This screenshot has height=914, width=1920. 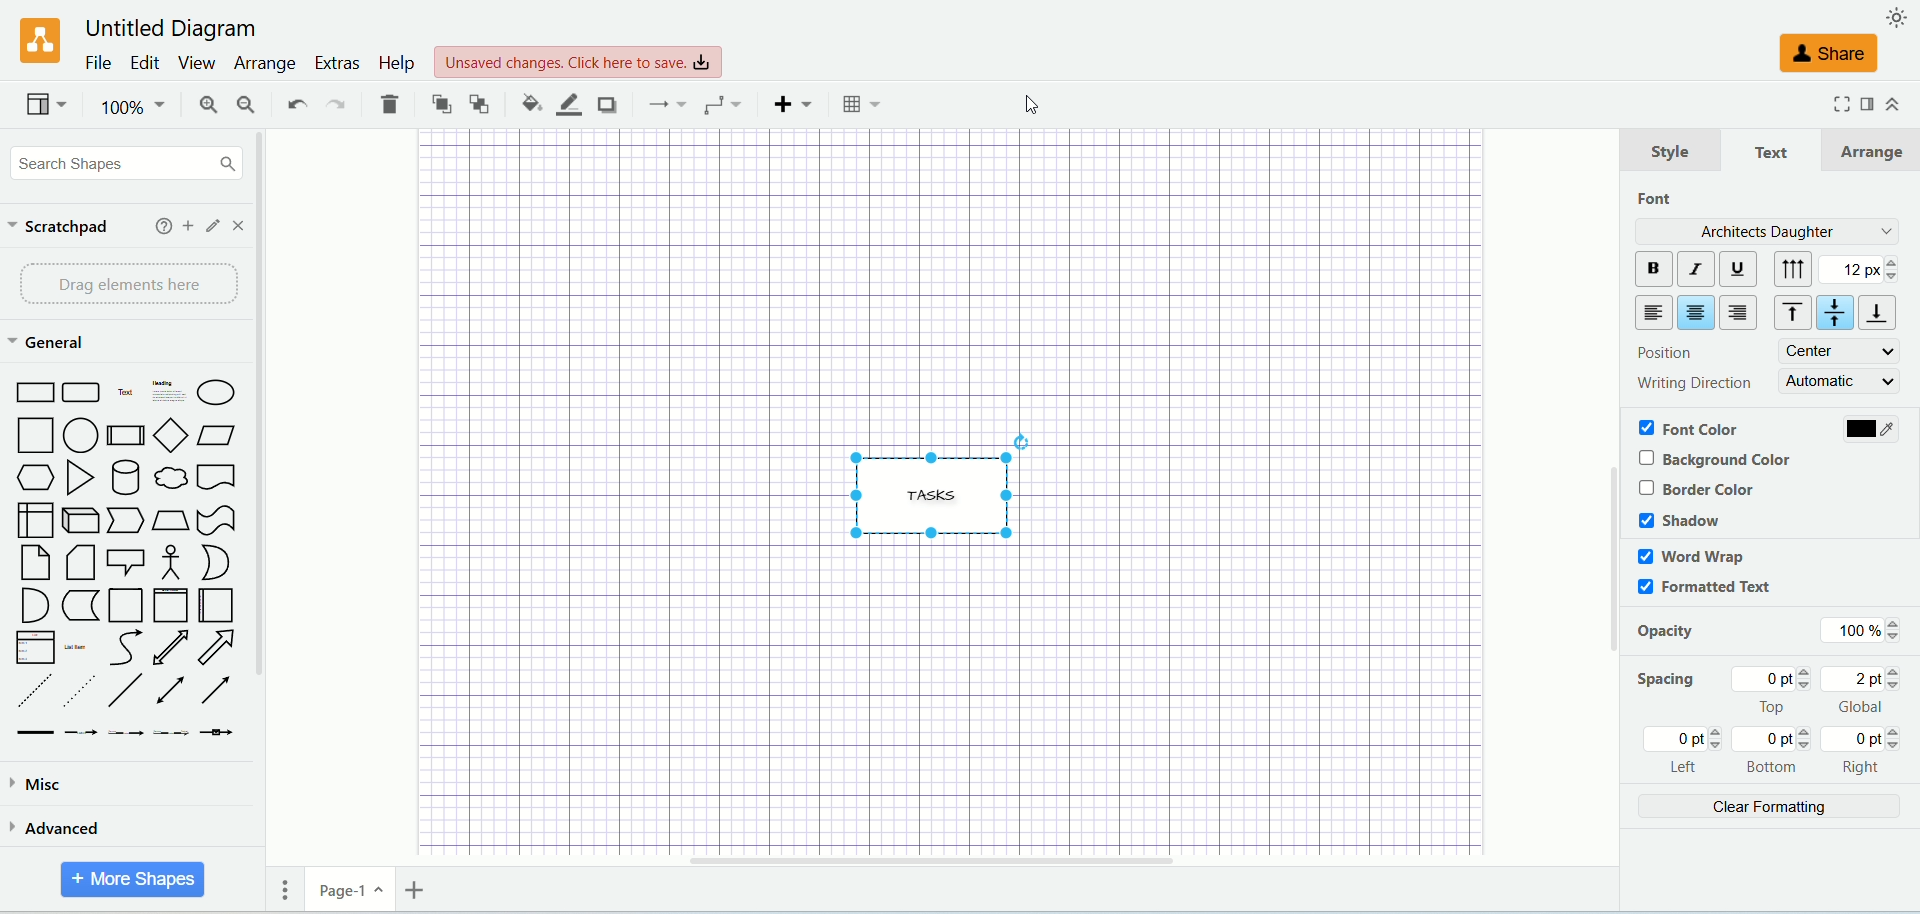 I want to click on vertical scroll bar, so click(x=269, y=490).